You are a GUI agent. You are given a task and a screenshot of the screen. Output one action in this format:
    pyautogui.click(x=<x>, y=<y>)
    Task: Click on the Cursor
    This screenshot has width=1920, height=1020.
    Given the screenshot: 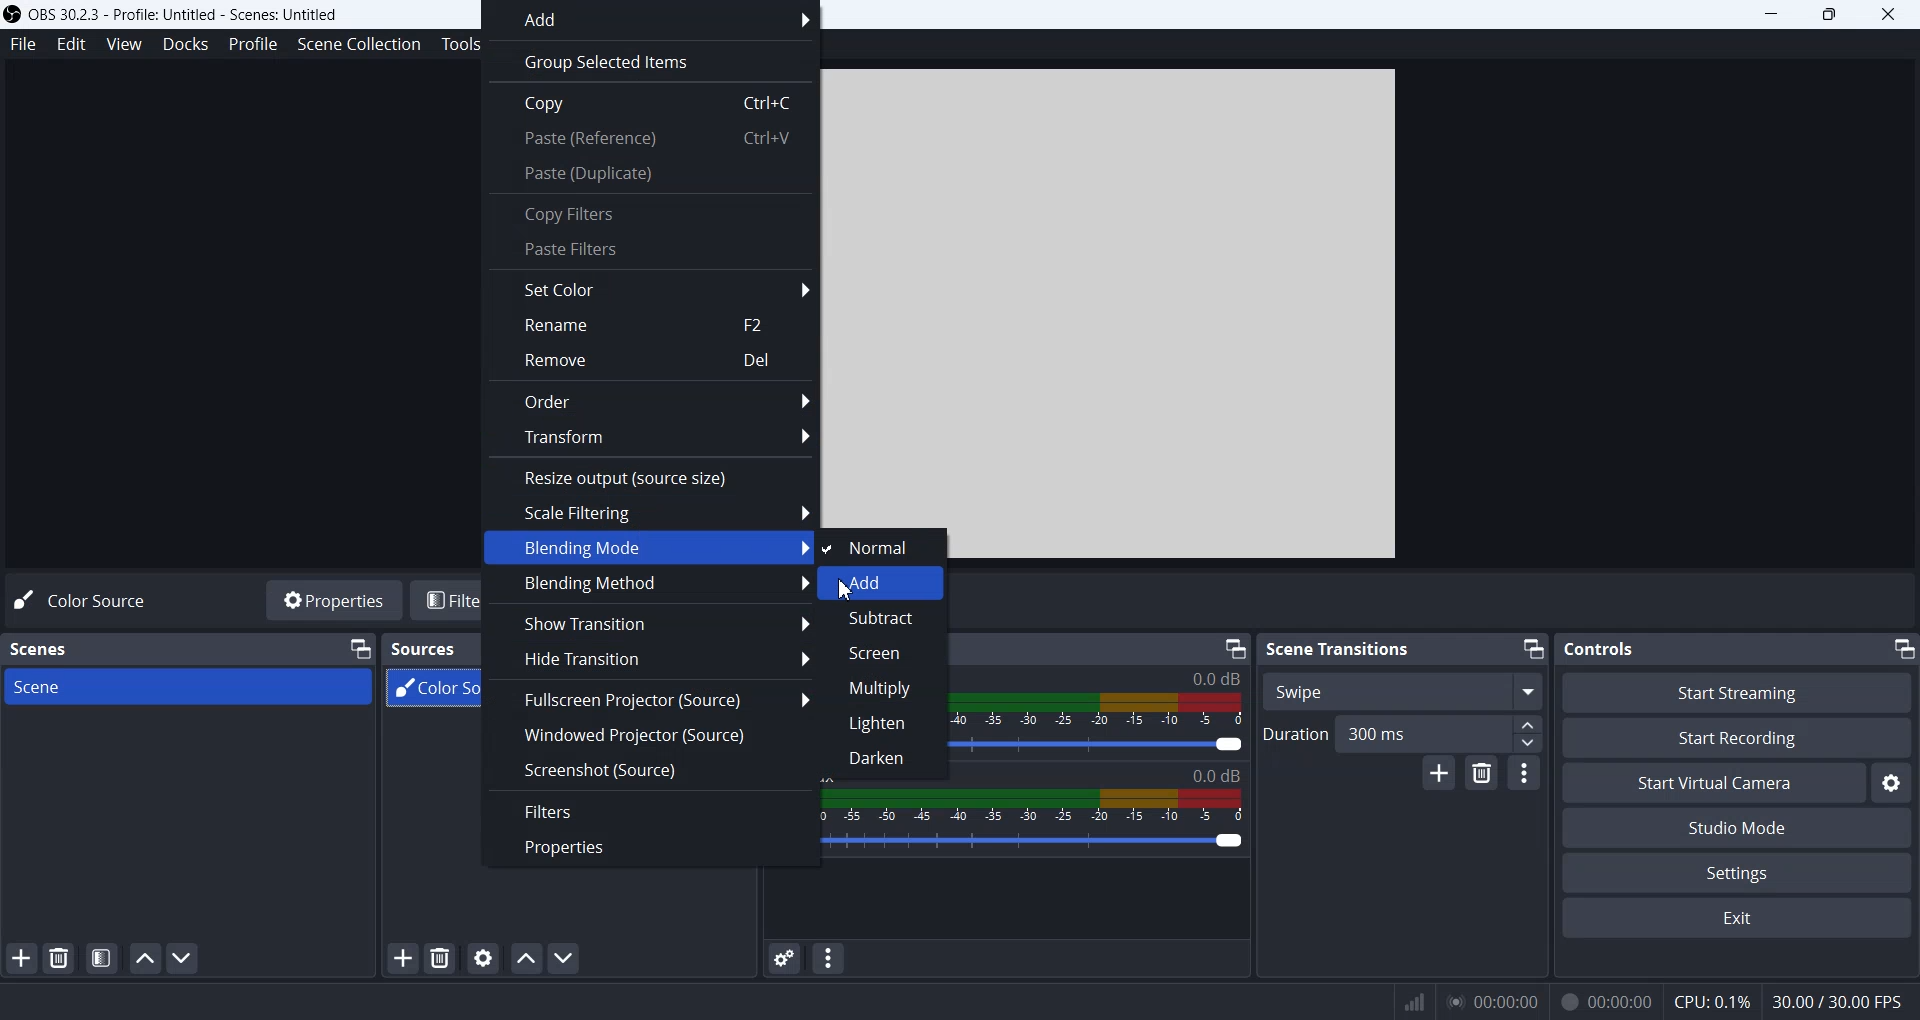 What is the action you would take?
    pyautogui.click(x=846, y=592)
    